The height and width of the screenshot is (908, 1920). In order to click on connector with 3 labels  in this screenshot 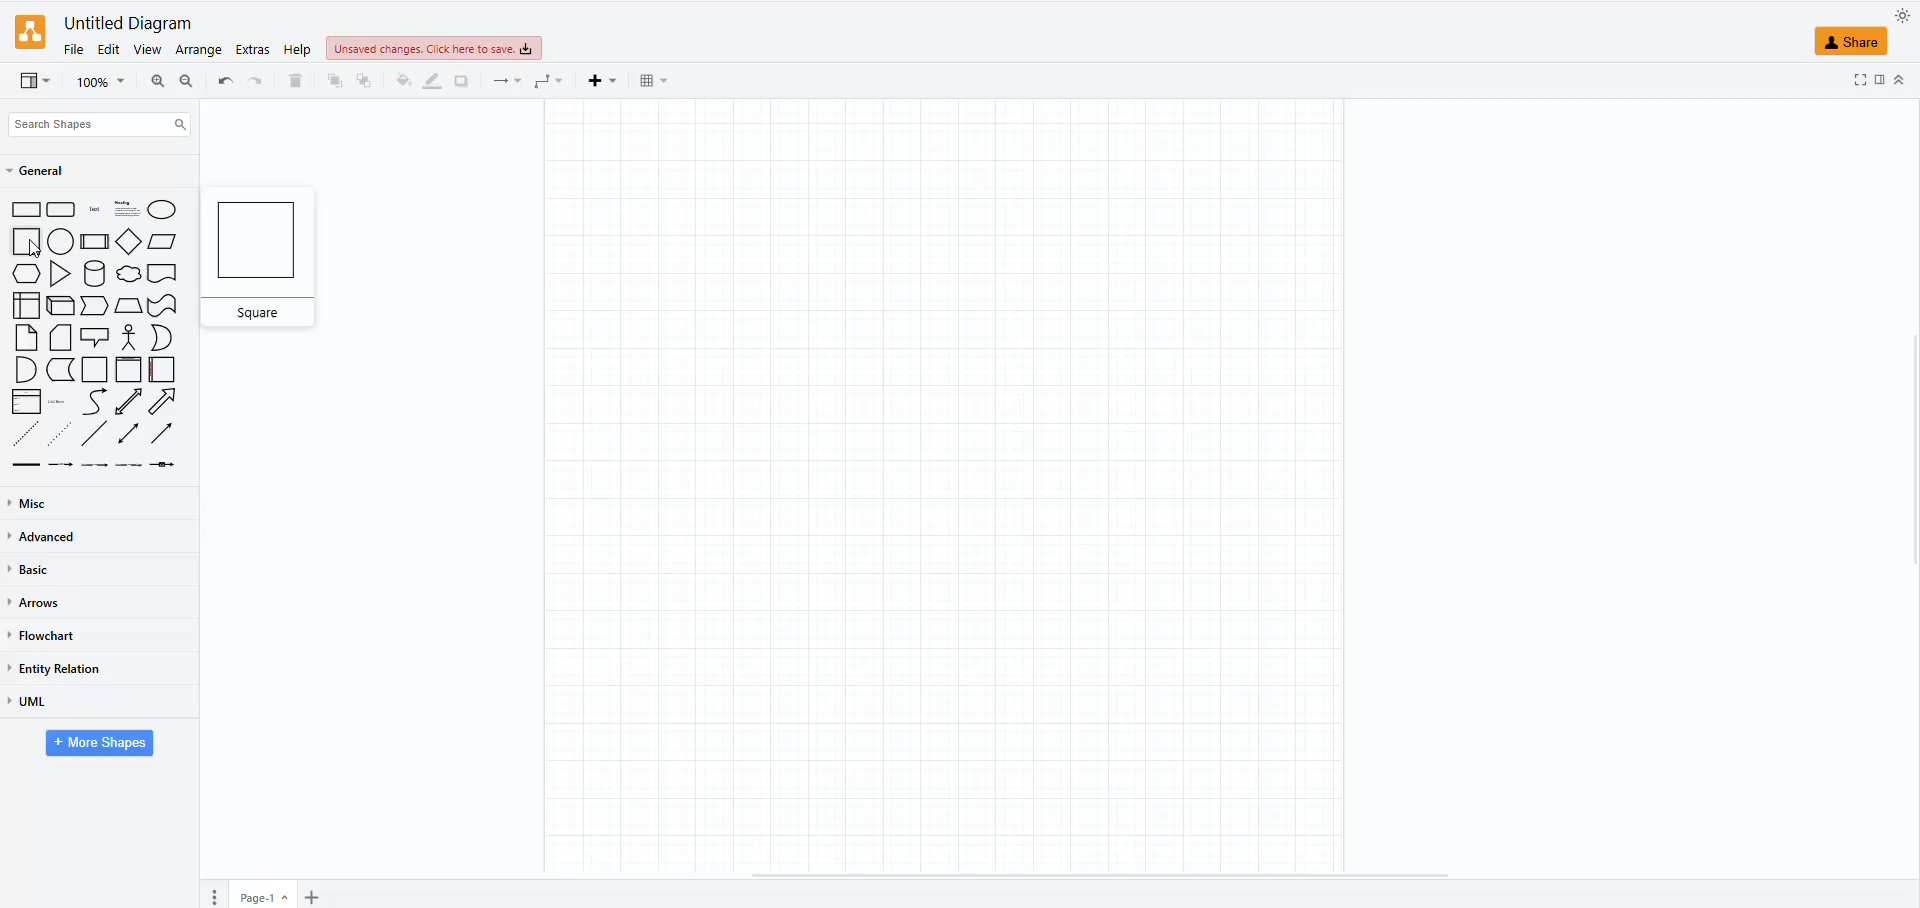, I will do `click(129, 465)`.